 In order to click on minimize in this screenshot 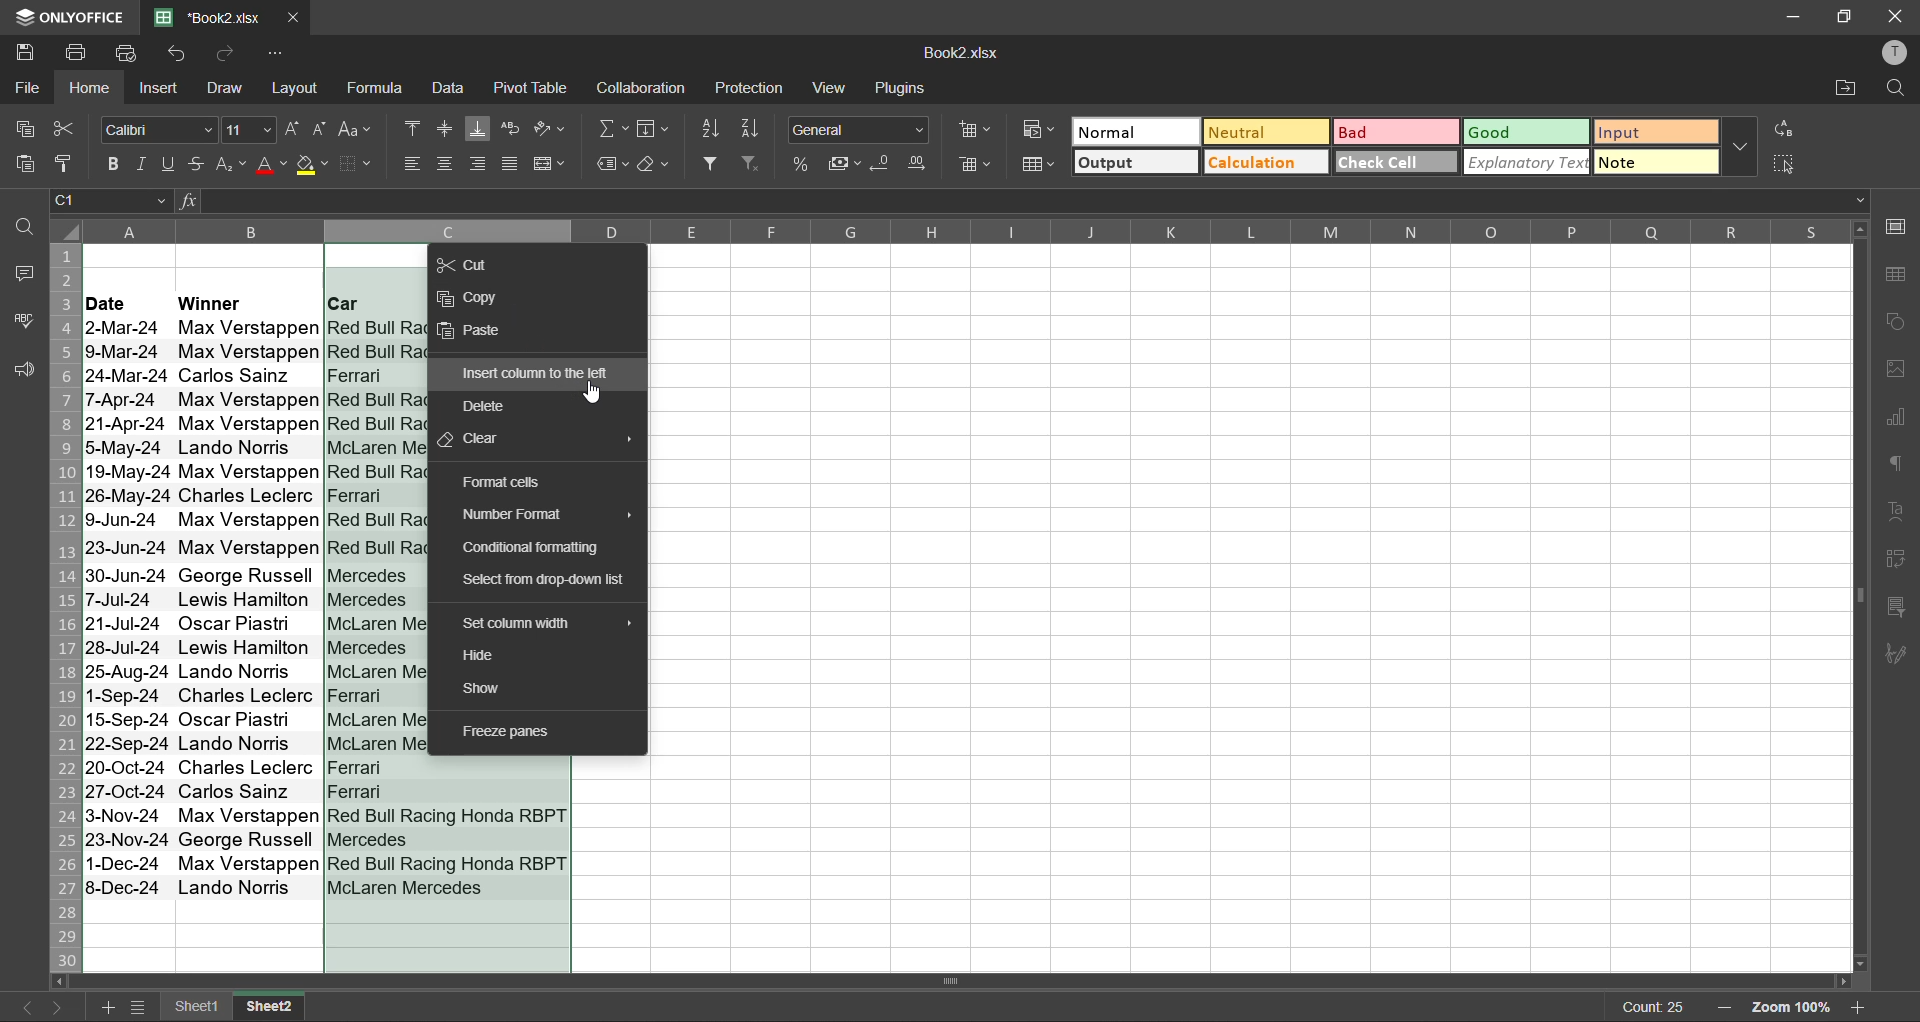, I will do `click(1787, 17)`.